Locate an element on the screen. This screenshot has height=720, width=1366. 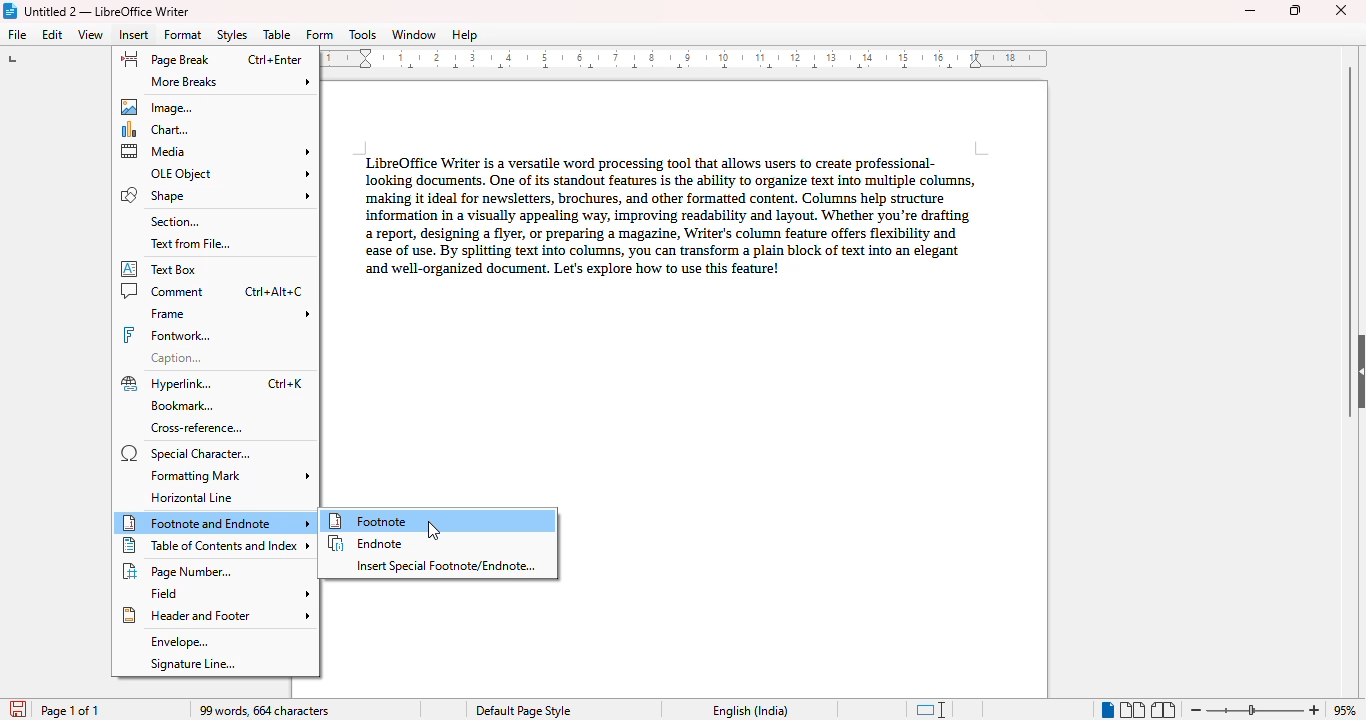
shape is located at coordinates (216, 196).